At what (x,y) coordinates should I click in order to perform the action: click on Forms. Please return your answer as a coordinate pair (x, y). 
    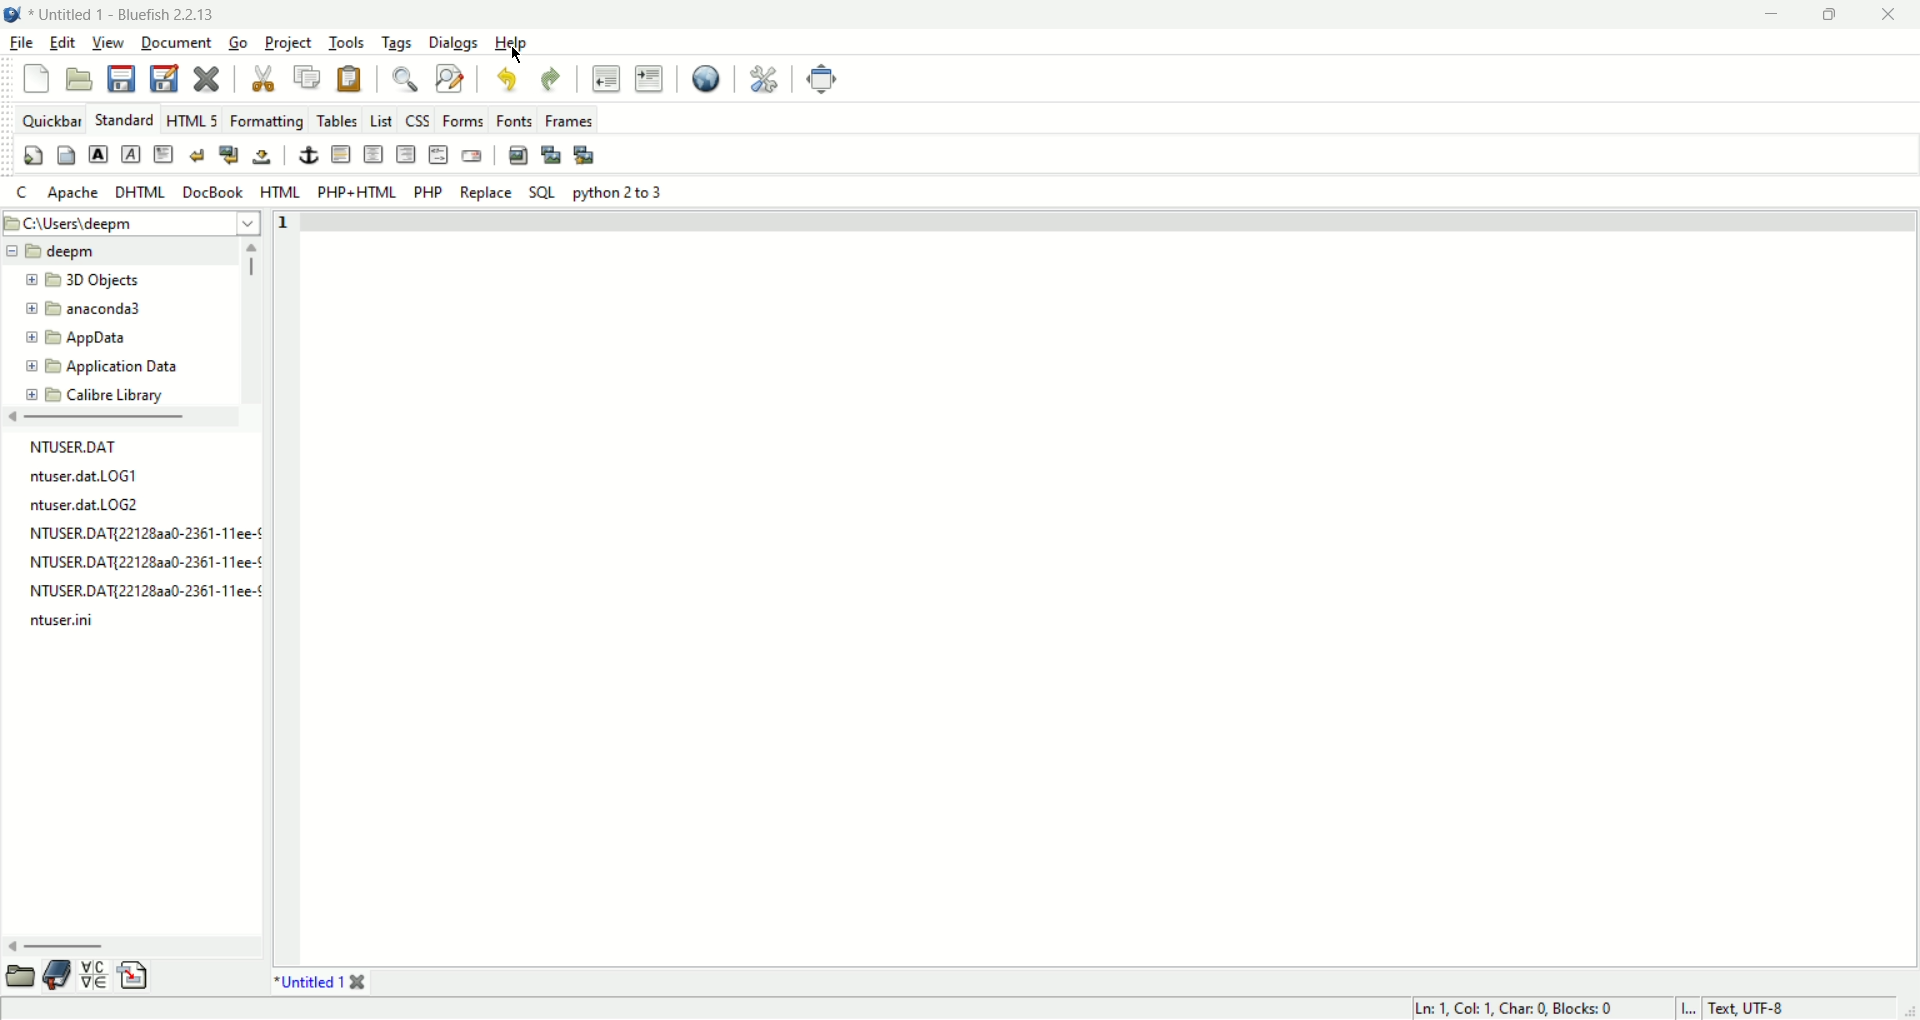
    Looking at the image, I should click on (464, 121).